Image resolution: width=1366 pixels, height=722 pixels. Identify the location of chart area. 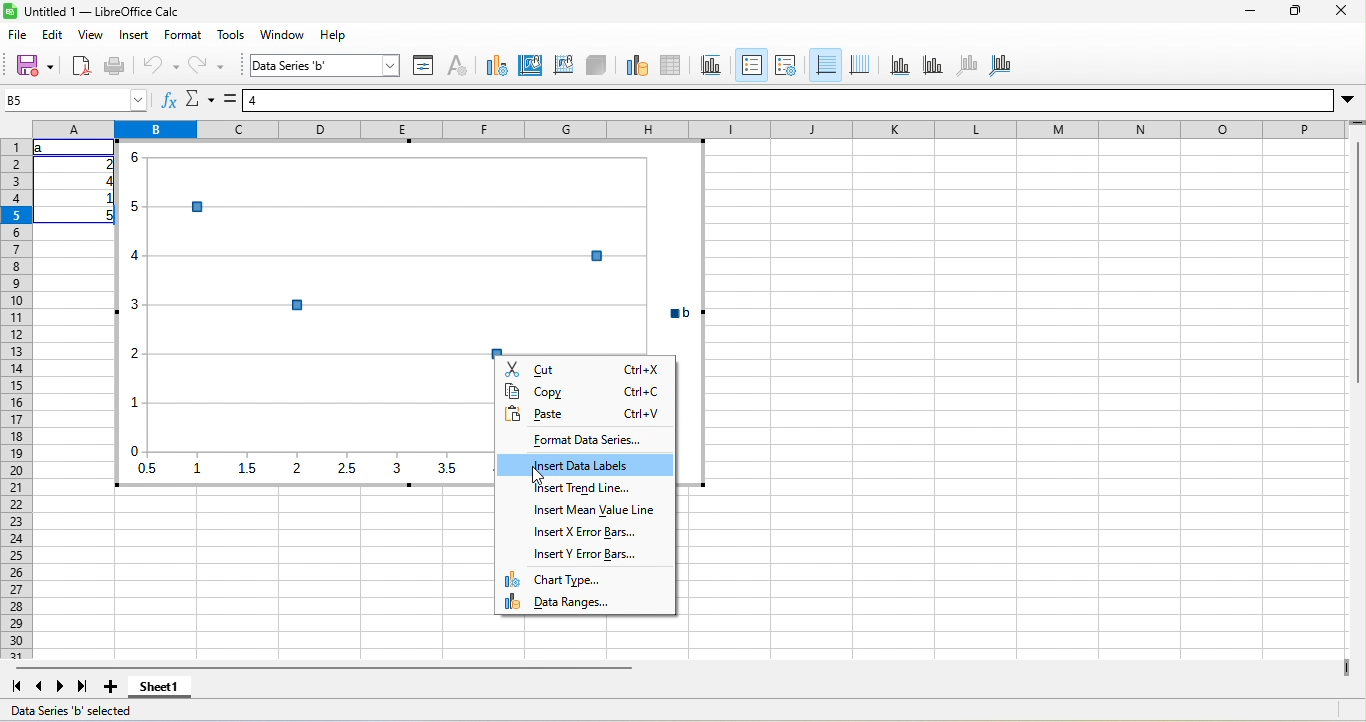
(530, 67).